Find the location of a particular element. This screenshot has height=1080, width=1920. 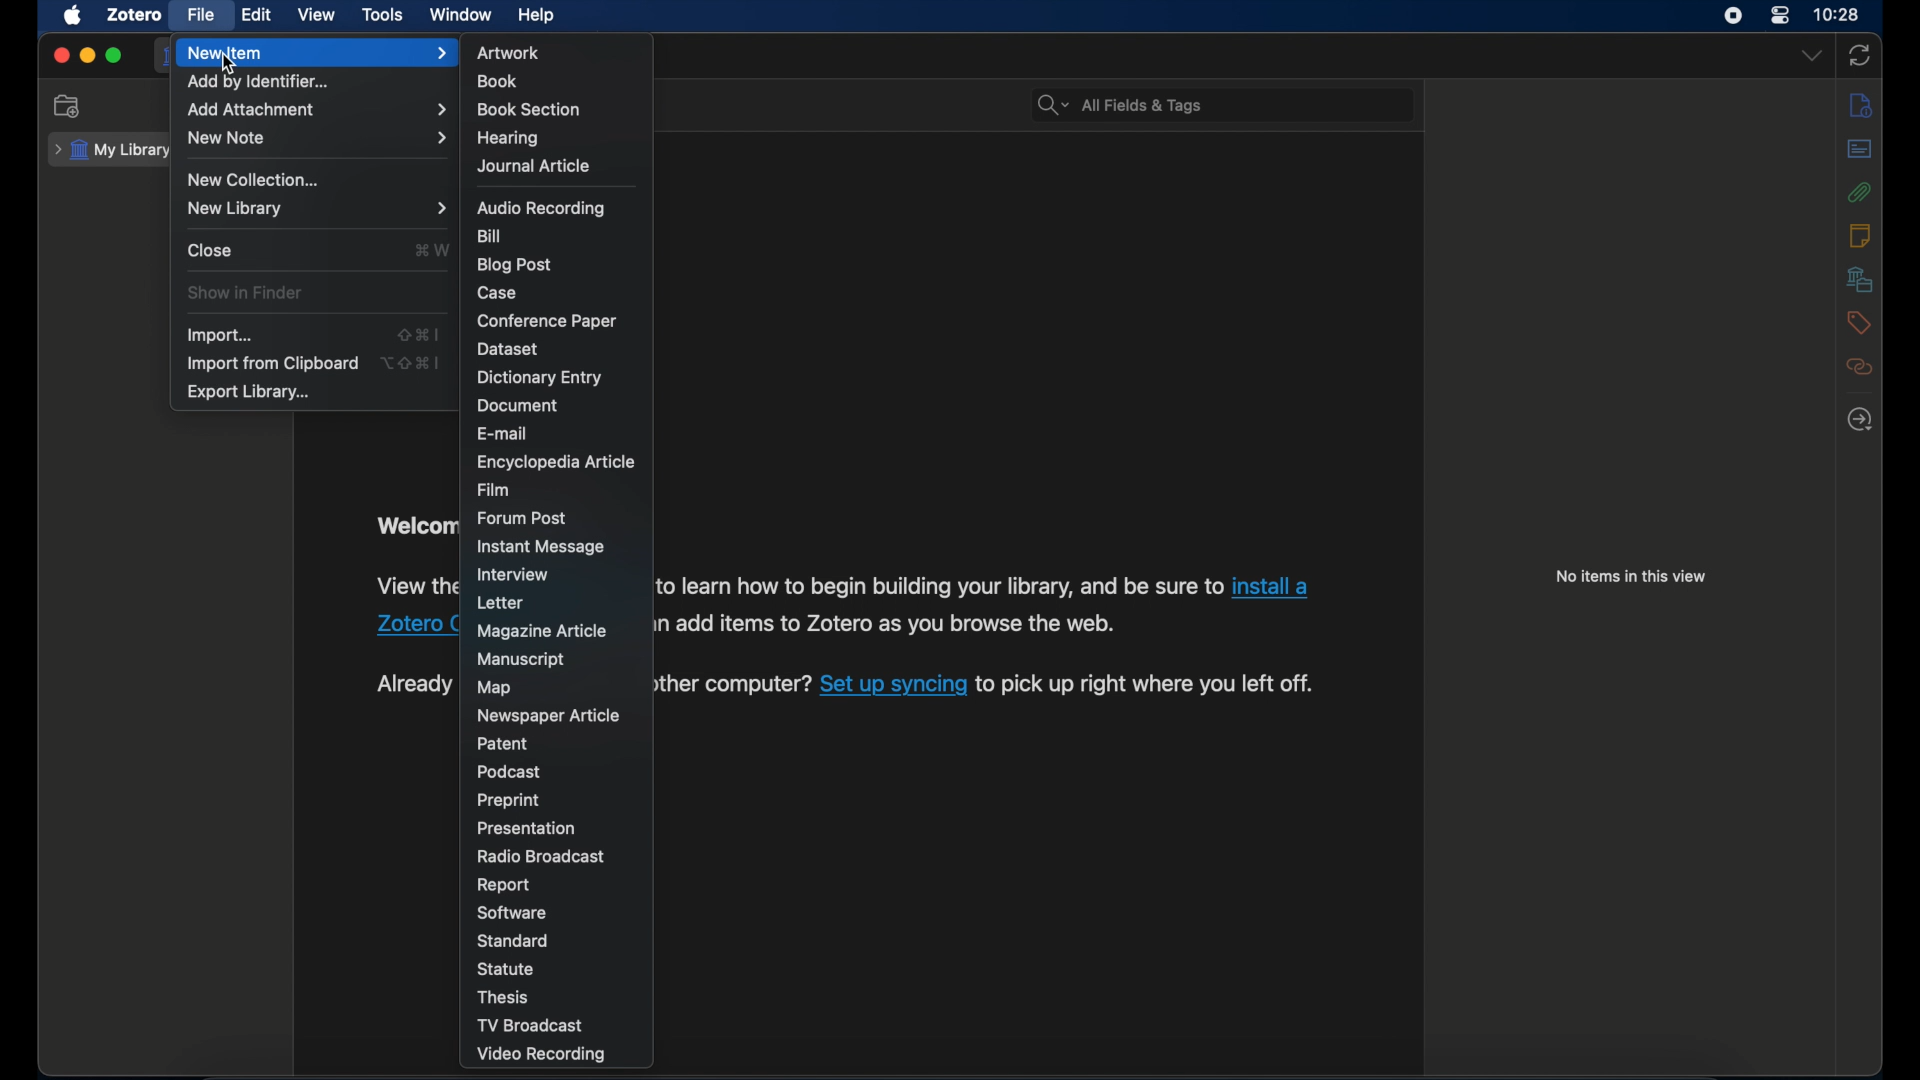

zotero is located at coordinates (134, 14).